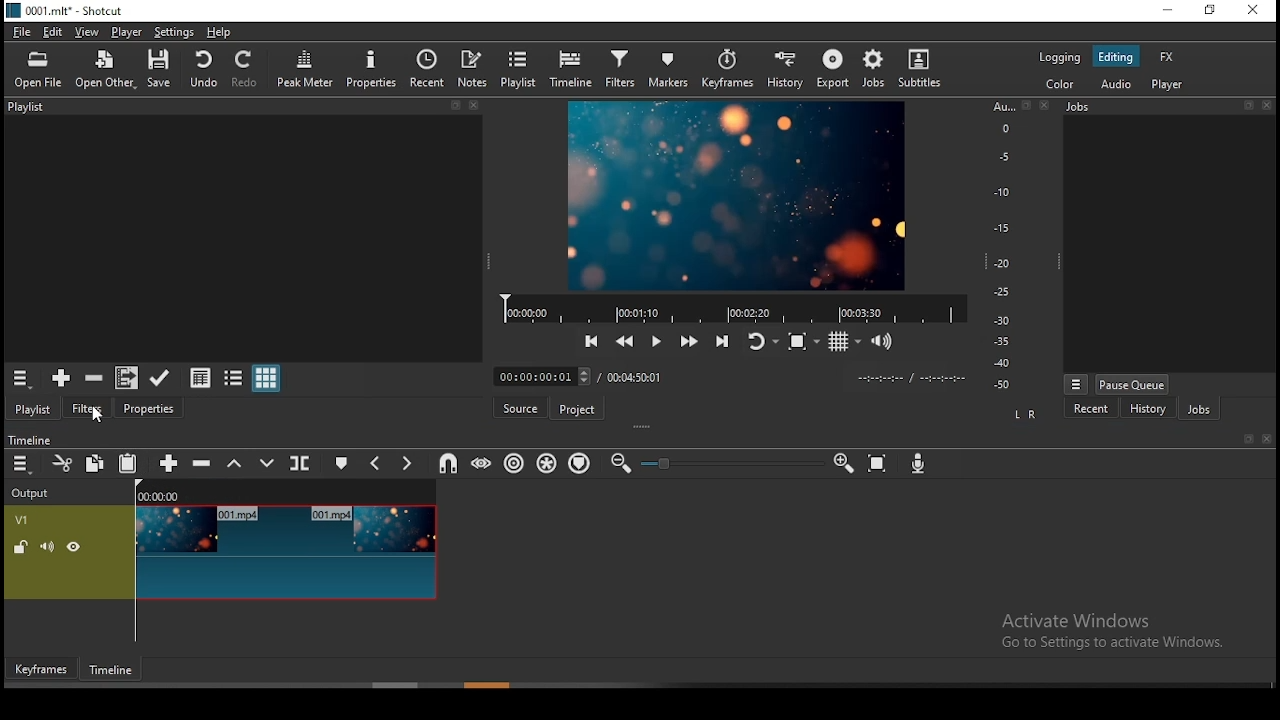  I want to click on history, so click(780, 68).